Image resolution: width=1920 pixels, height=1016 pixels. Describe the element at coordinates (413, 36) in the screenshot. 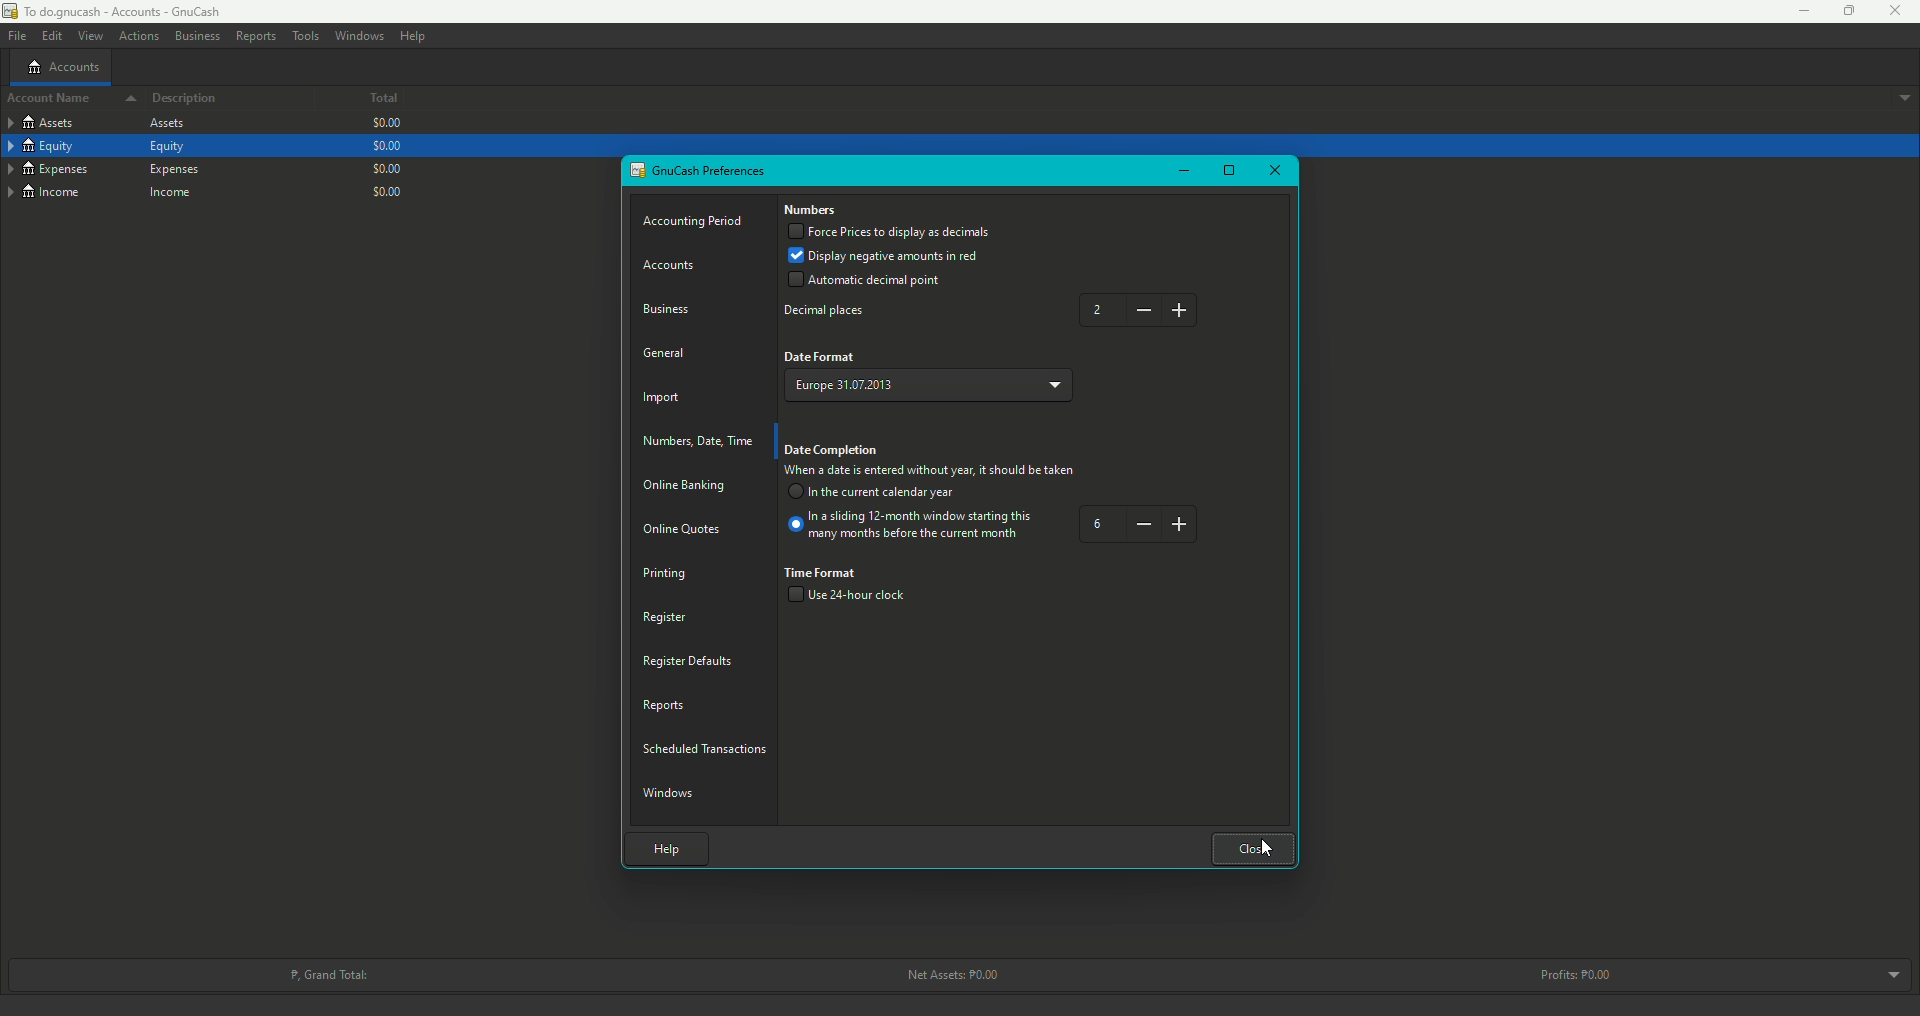

I see `Help` at that location.